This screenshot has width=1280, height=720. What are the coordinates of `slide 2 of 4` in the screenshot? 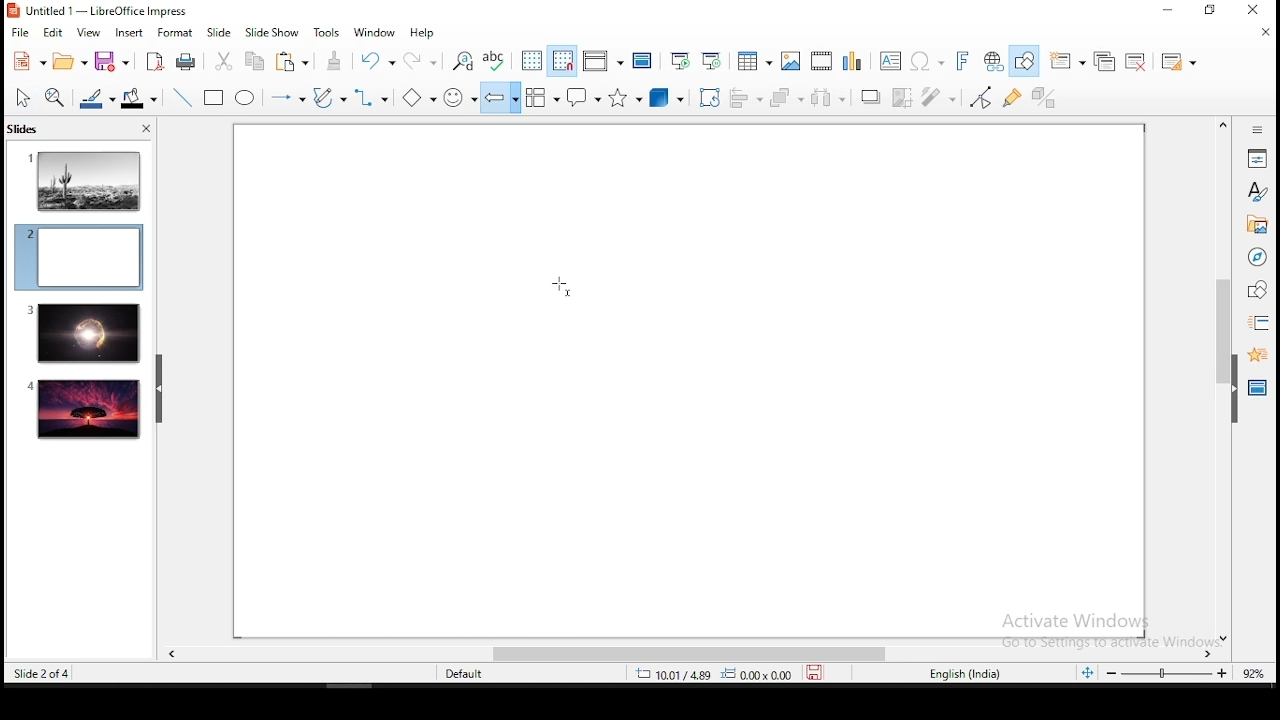 It's located at (44, 674).